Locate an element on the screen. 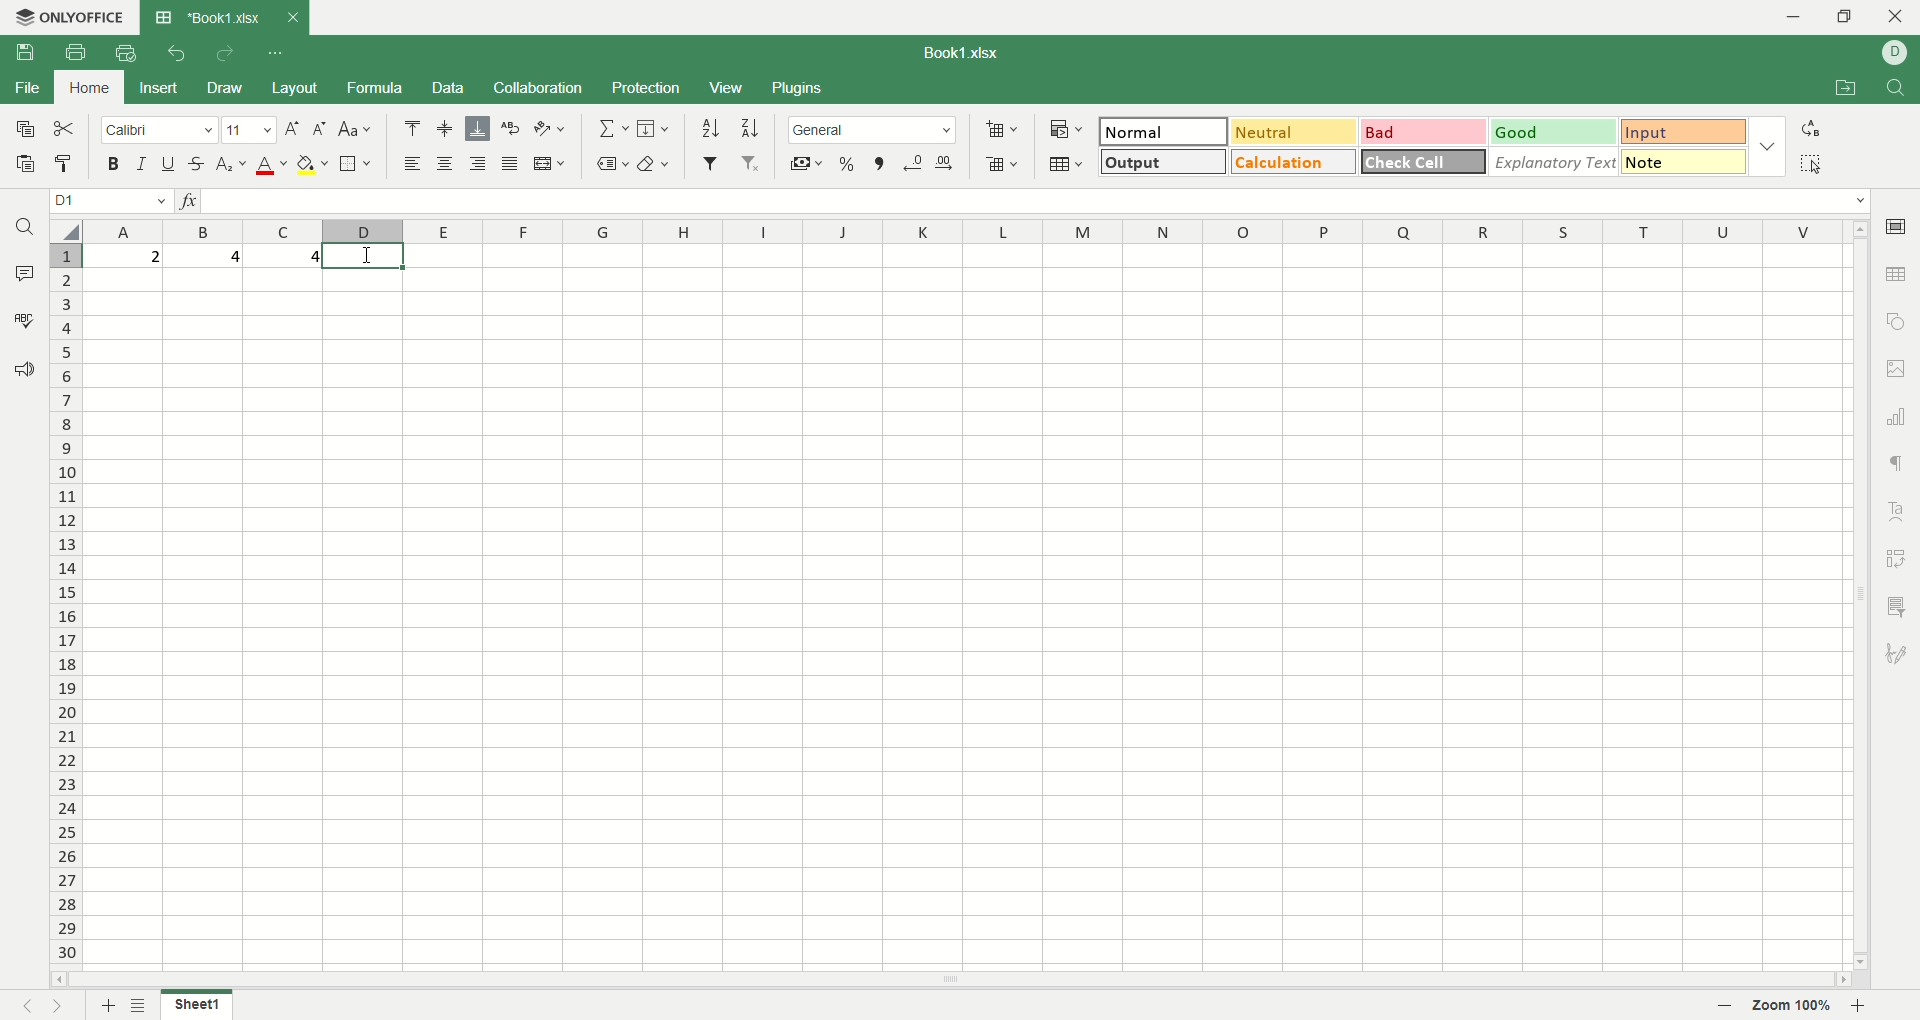 The width and height of the screenshot is (1920, 1020). cell settings is located at coordinates (1893, 228).